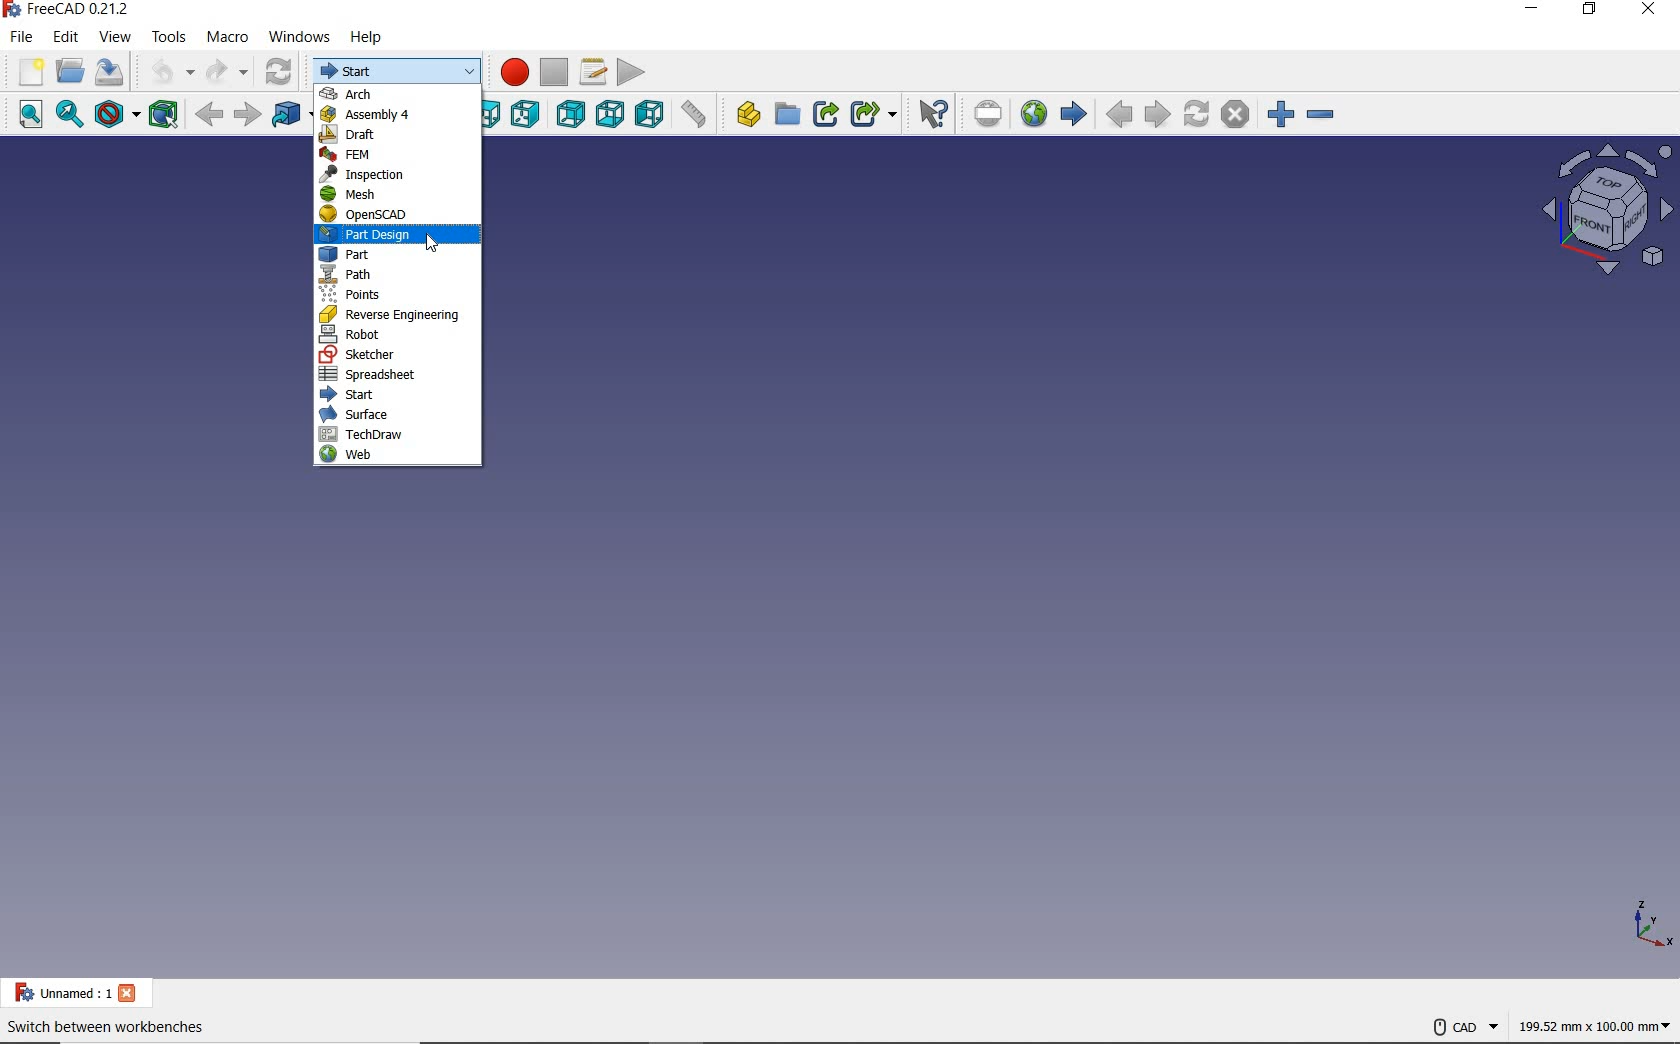  Describe the element at coordinates (401, 396) in the screenshot. I see `START` at that location.